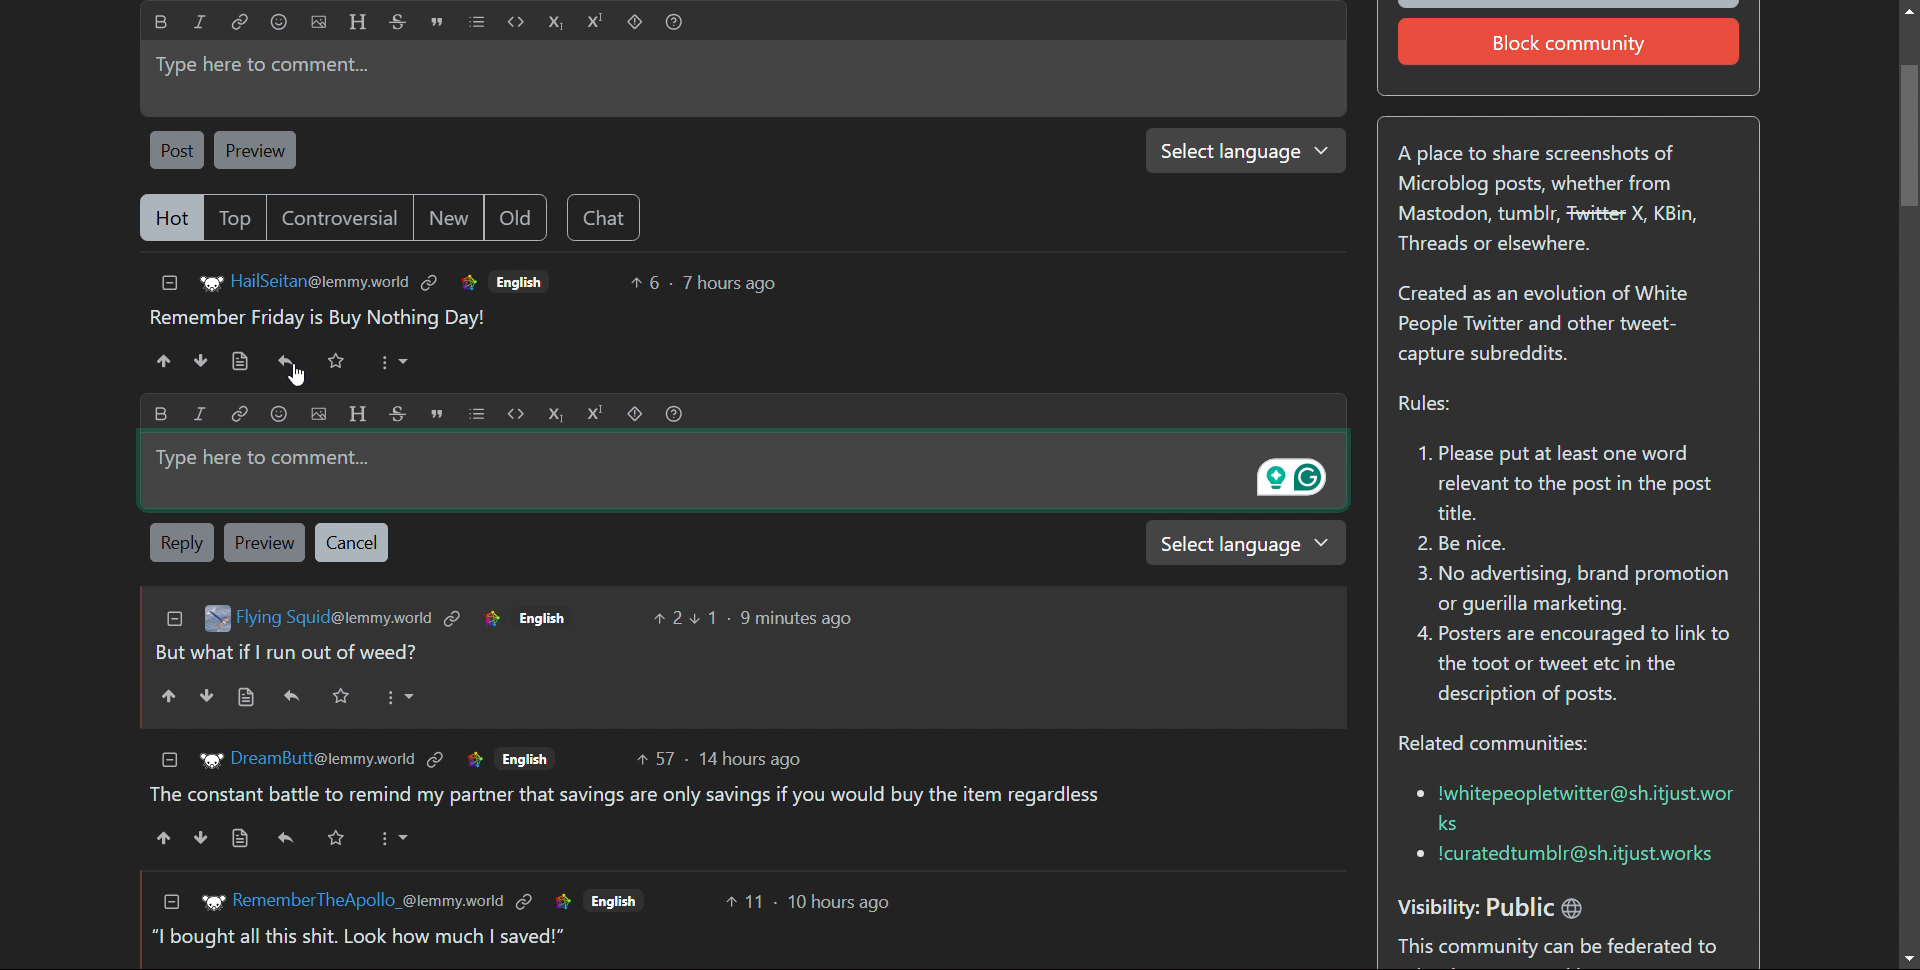 The height and width of the screenshot is (970, 1920). What do you see at coordinates (370, 945) in the screenshot?
I see `comment` at bounding box center [370, 945].